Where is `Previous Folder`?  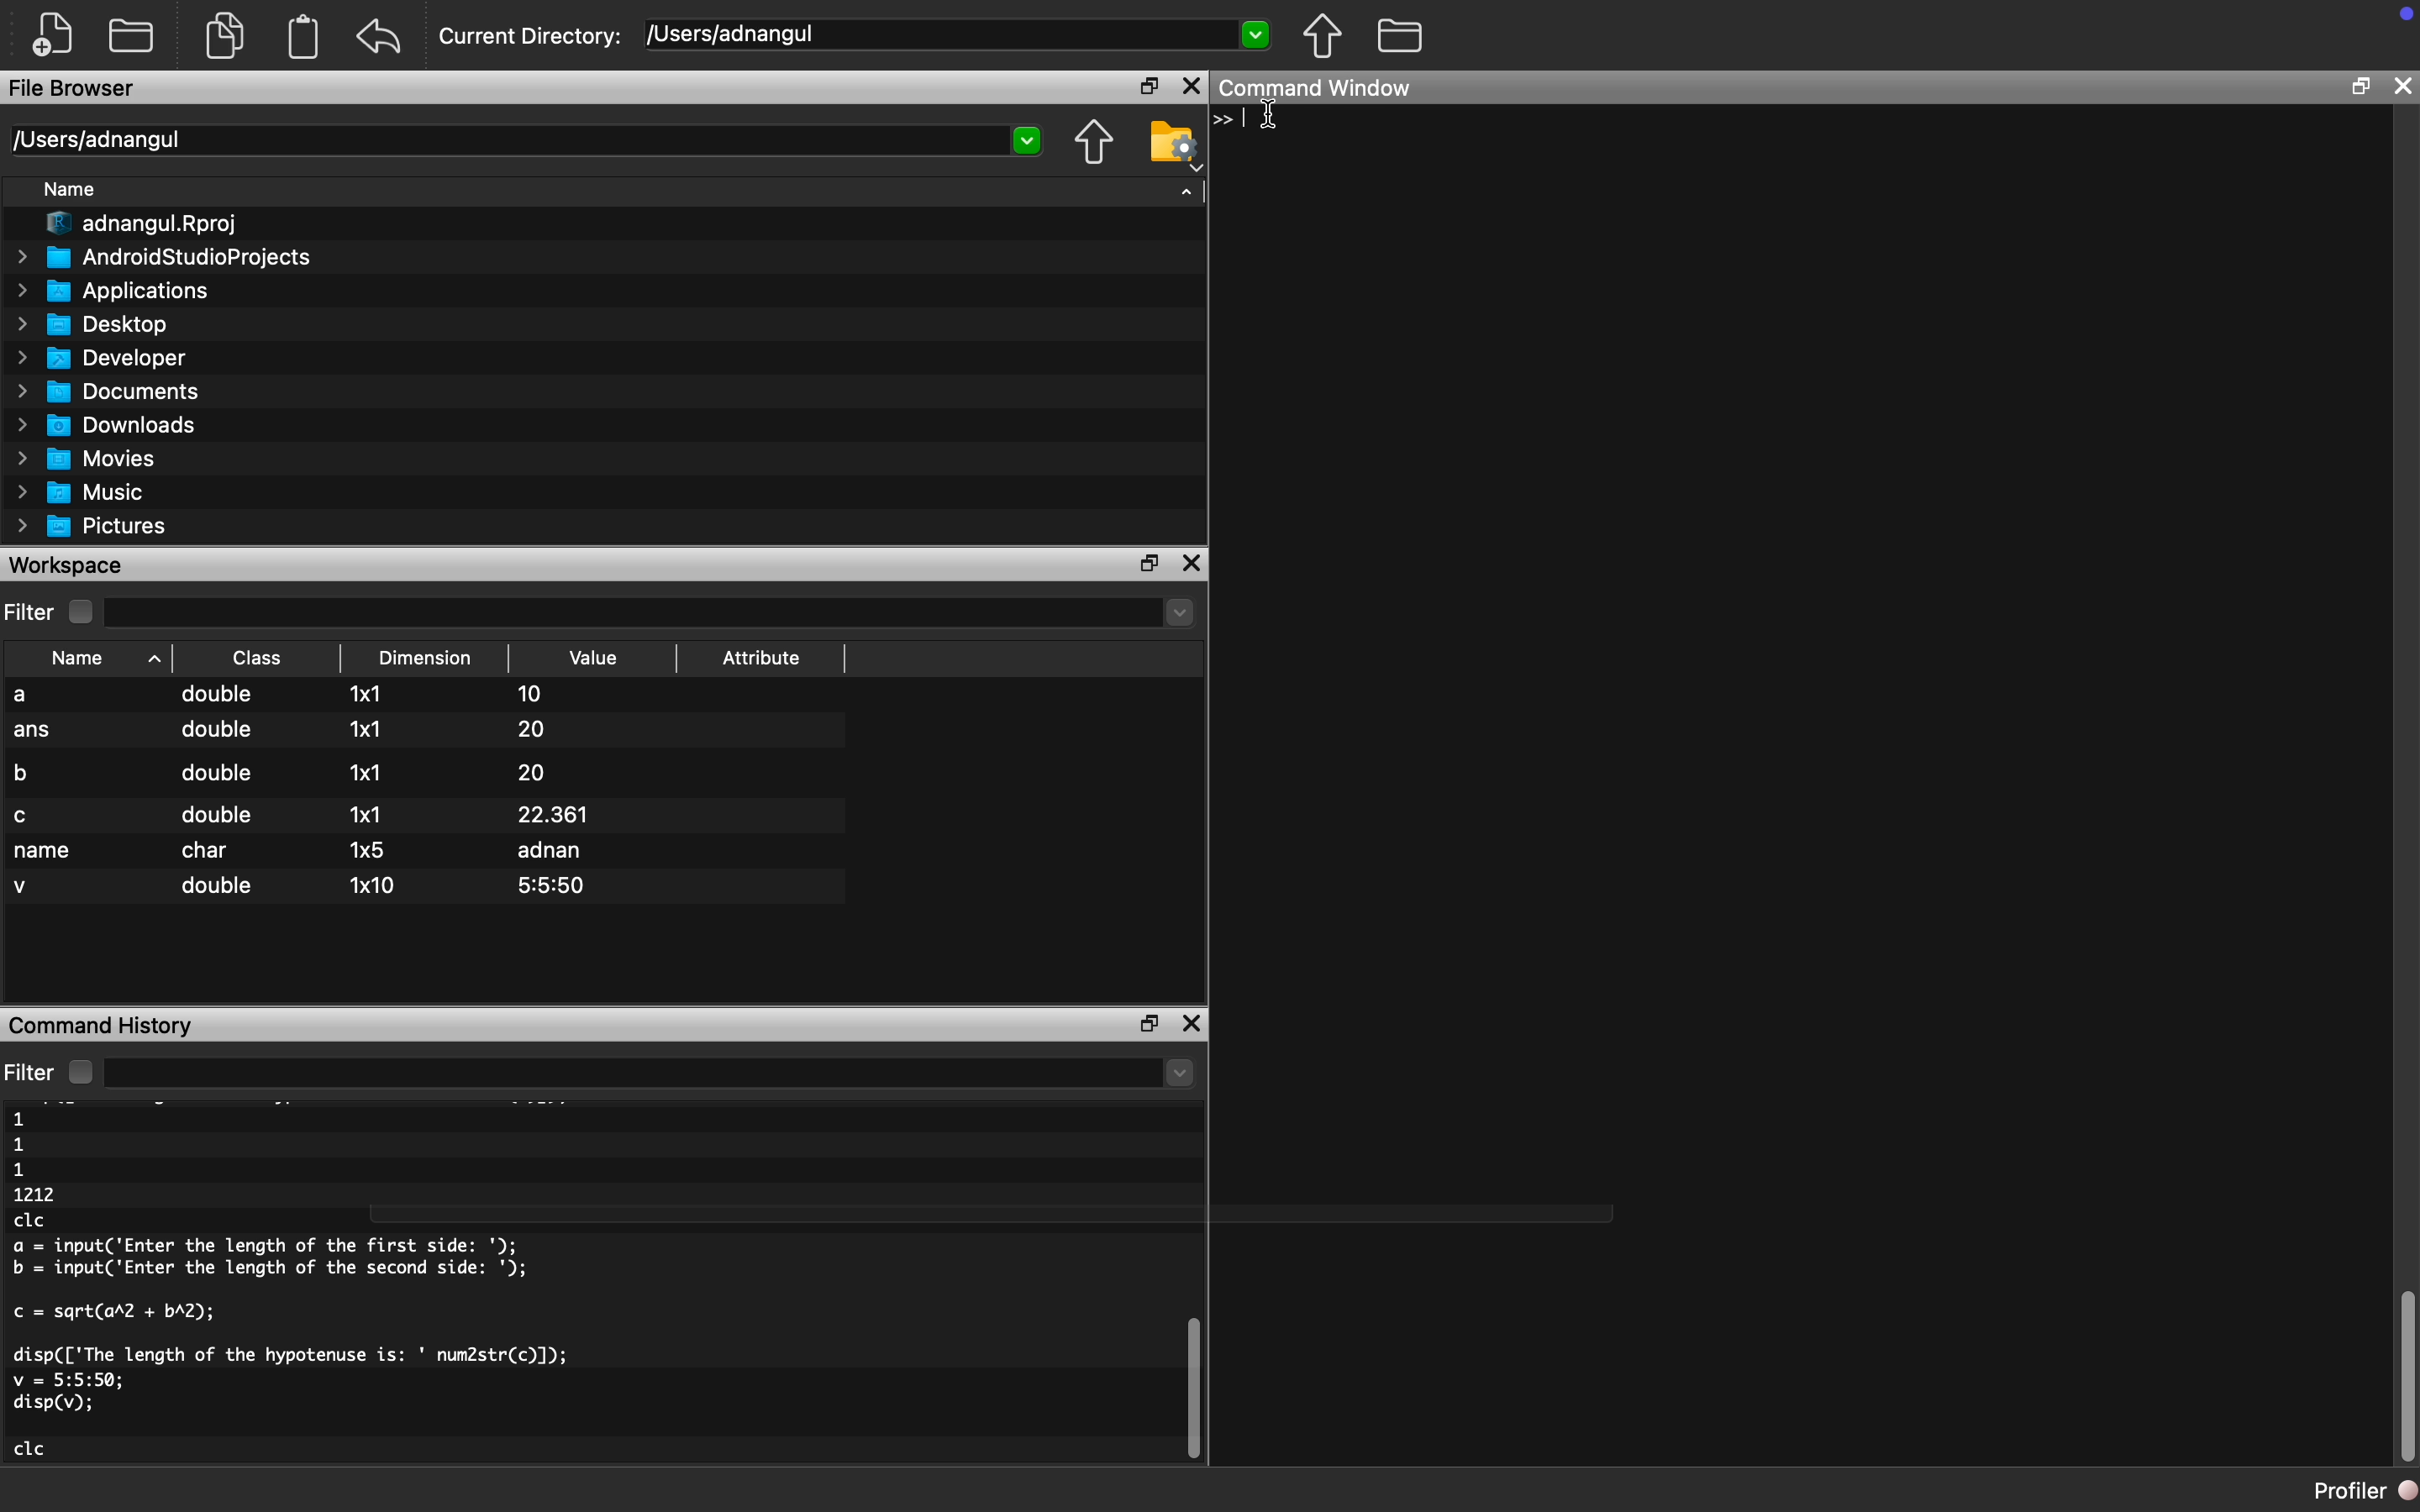
Previous Folder is located at coordinates (1092, 142).